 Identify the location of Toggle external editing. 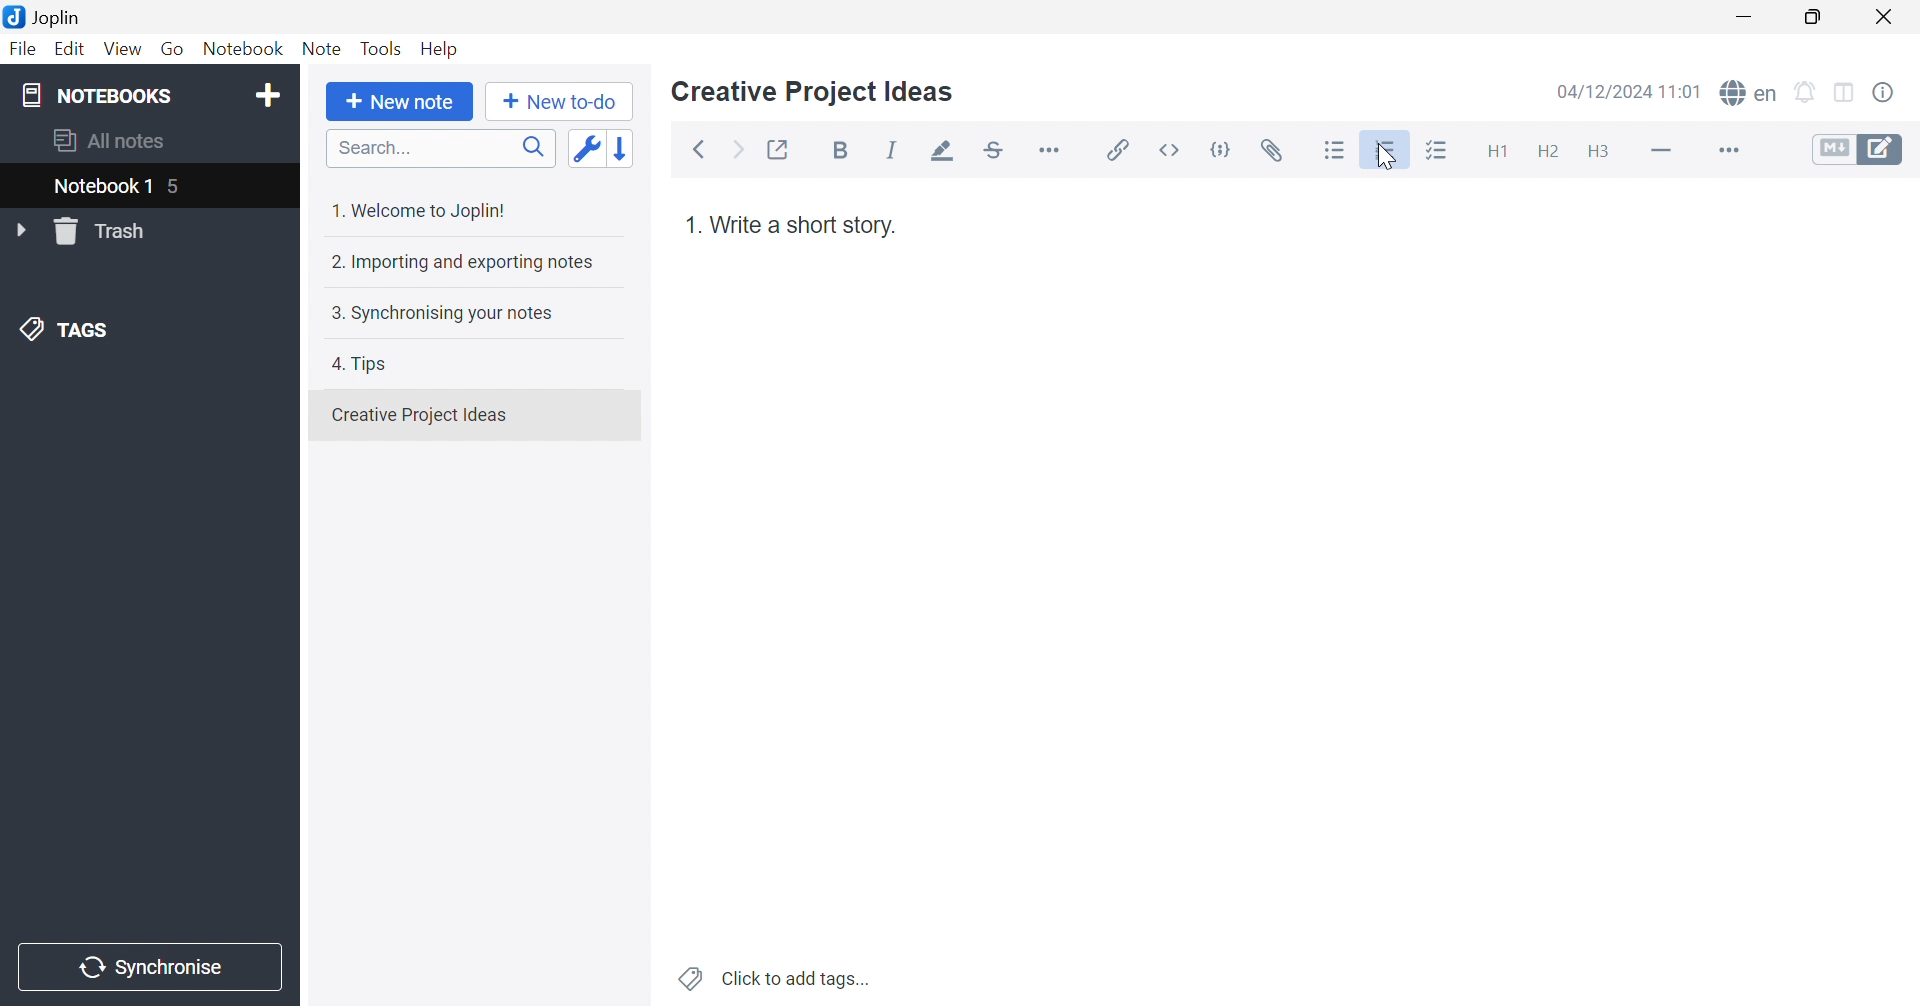
(776, 151).